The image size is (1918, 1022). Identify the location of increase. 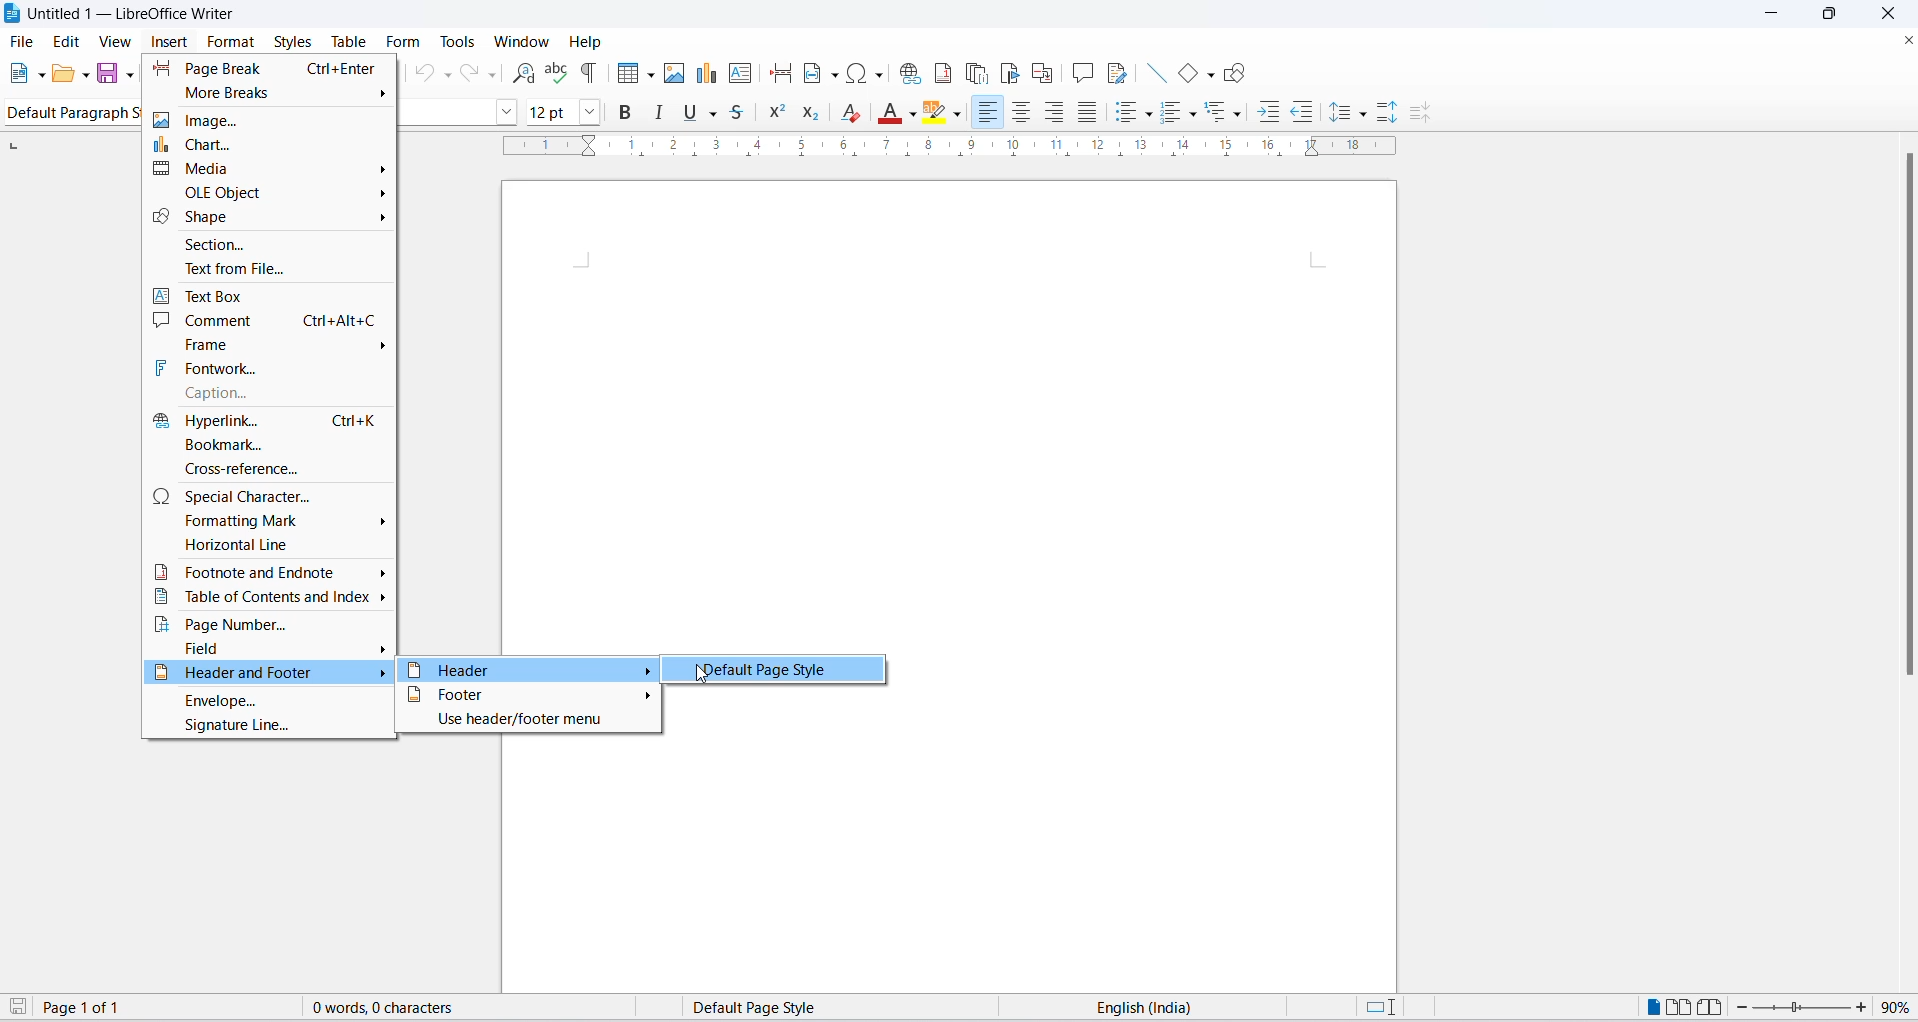
(1864, 1007).